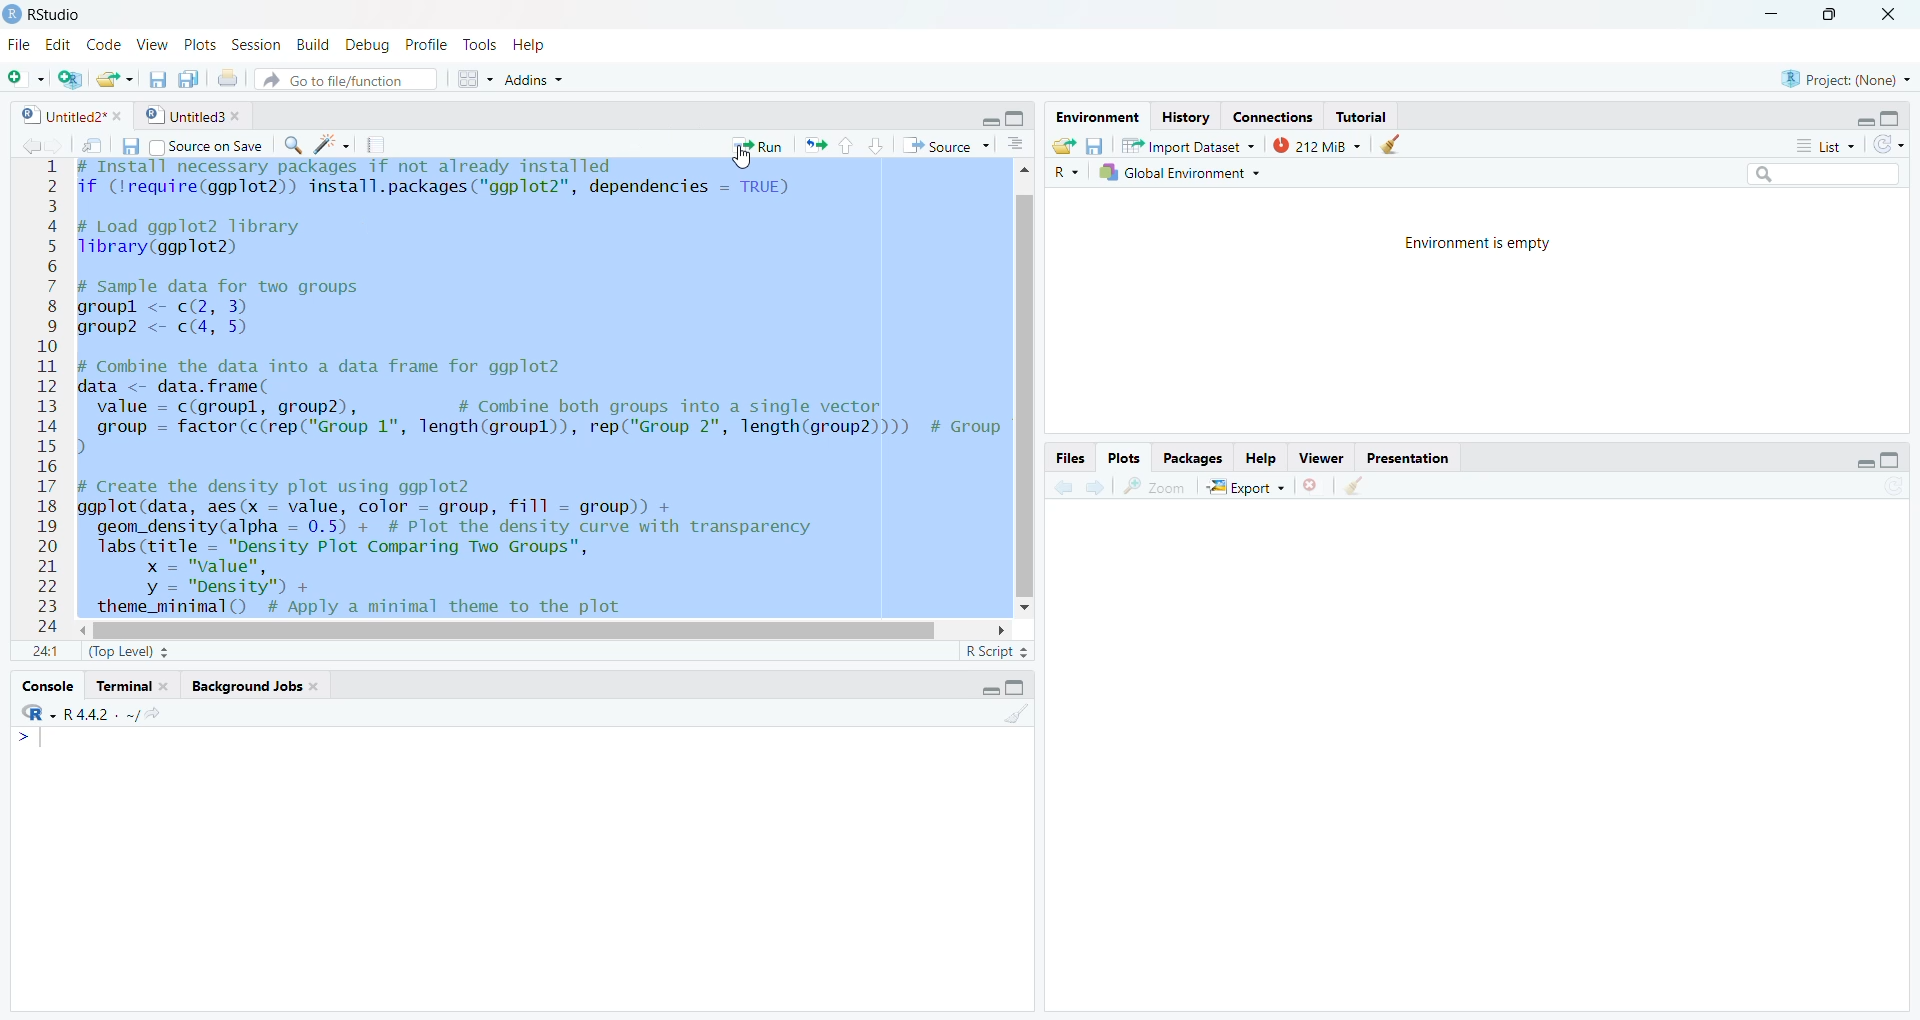  I want to click on view, so click(150, 44).